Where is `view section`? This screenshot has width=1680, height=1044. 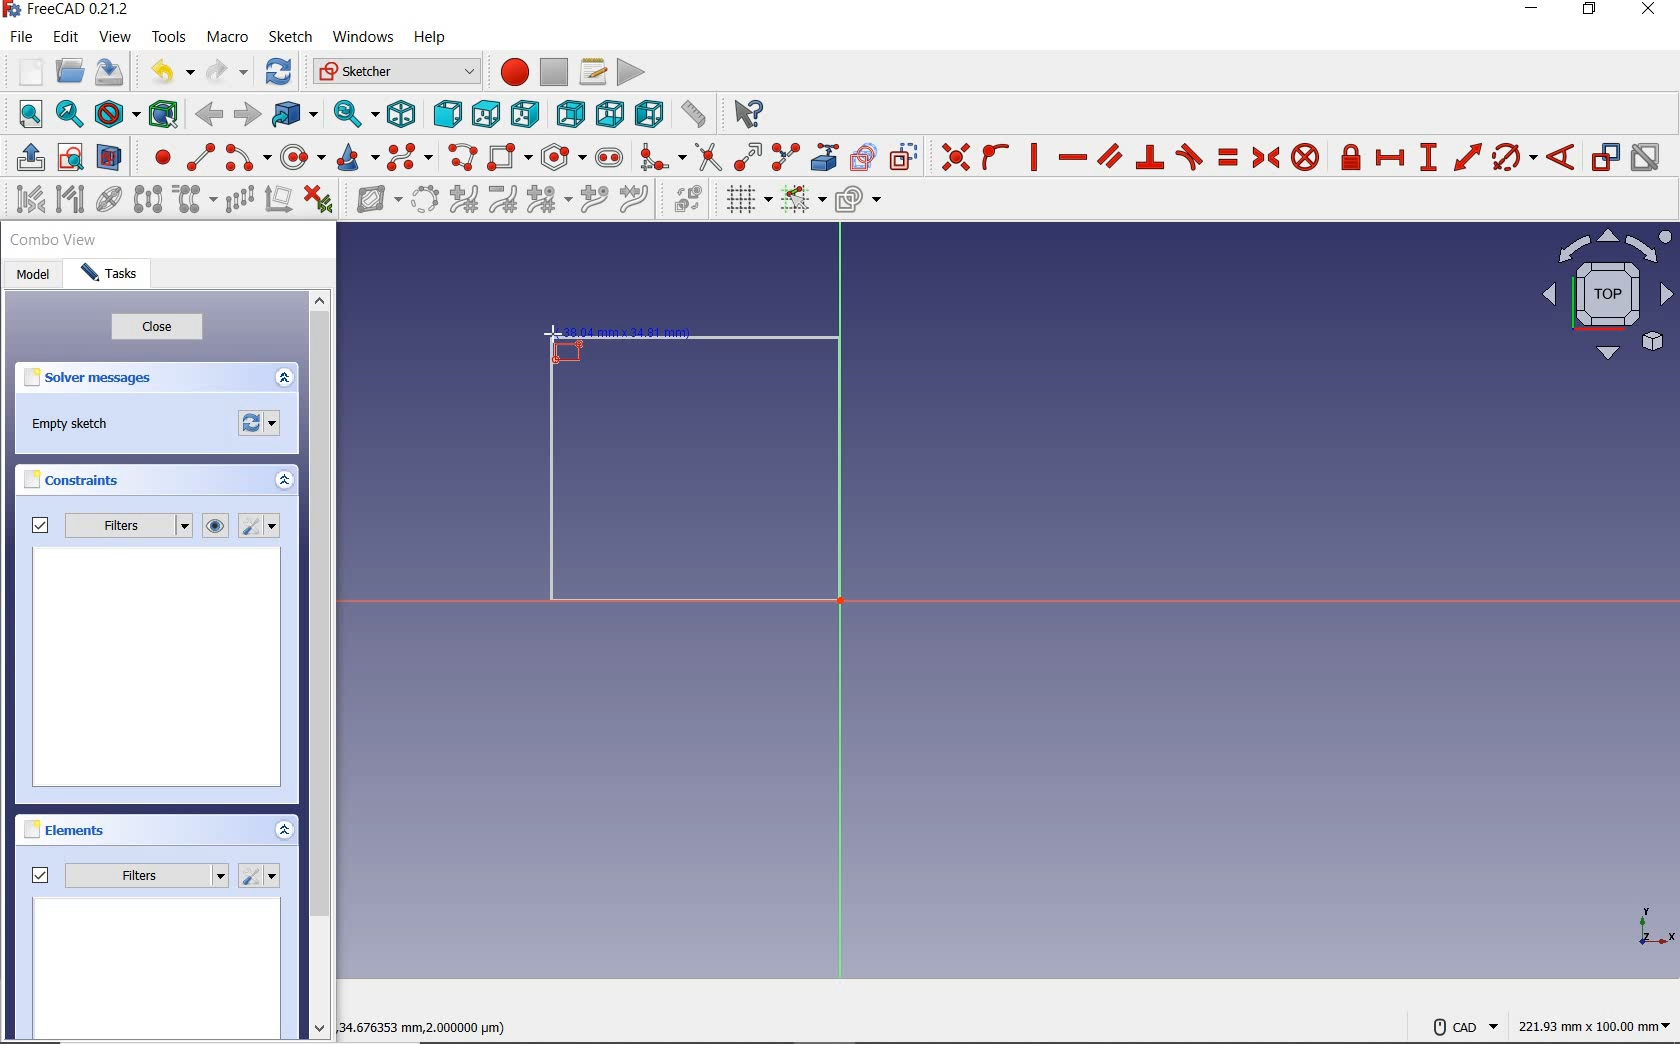 view section is located at coordinates (110, 157).